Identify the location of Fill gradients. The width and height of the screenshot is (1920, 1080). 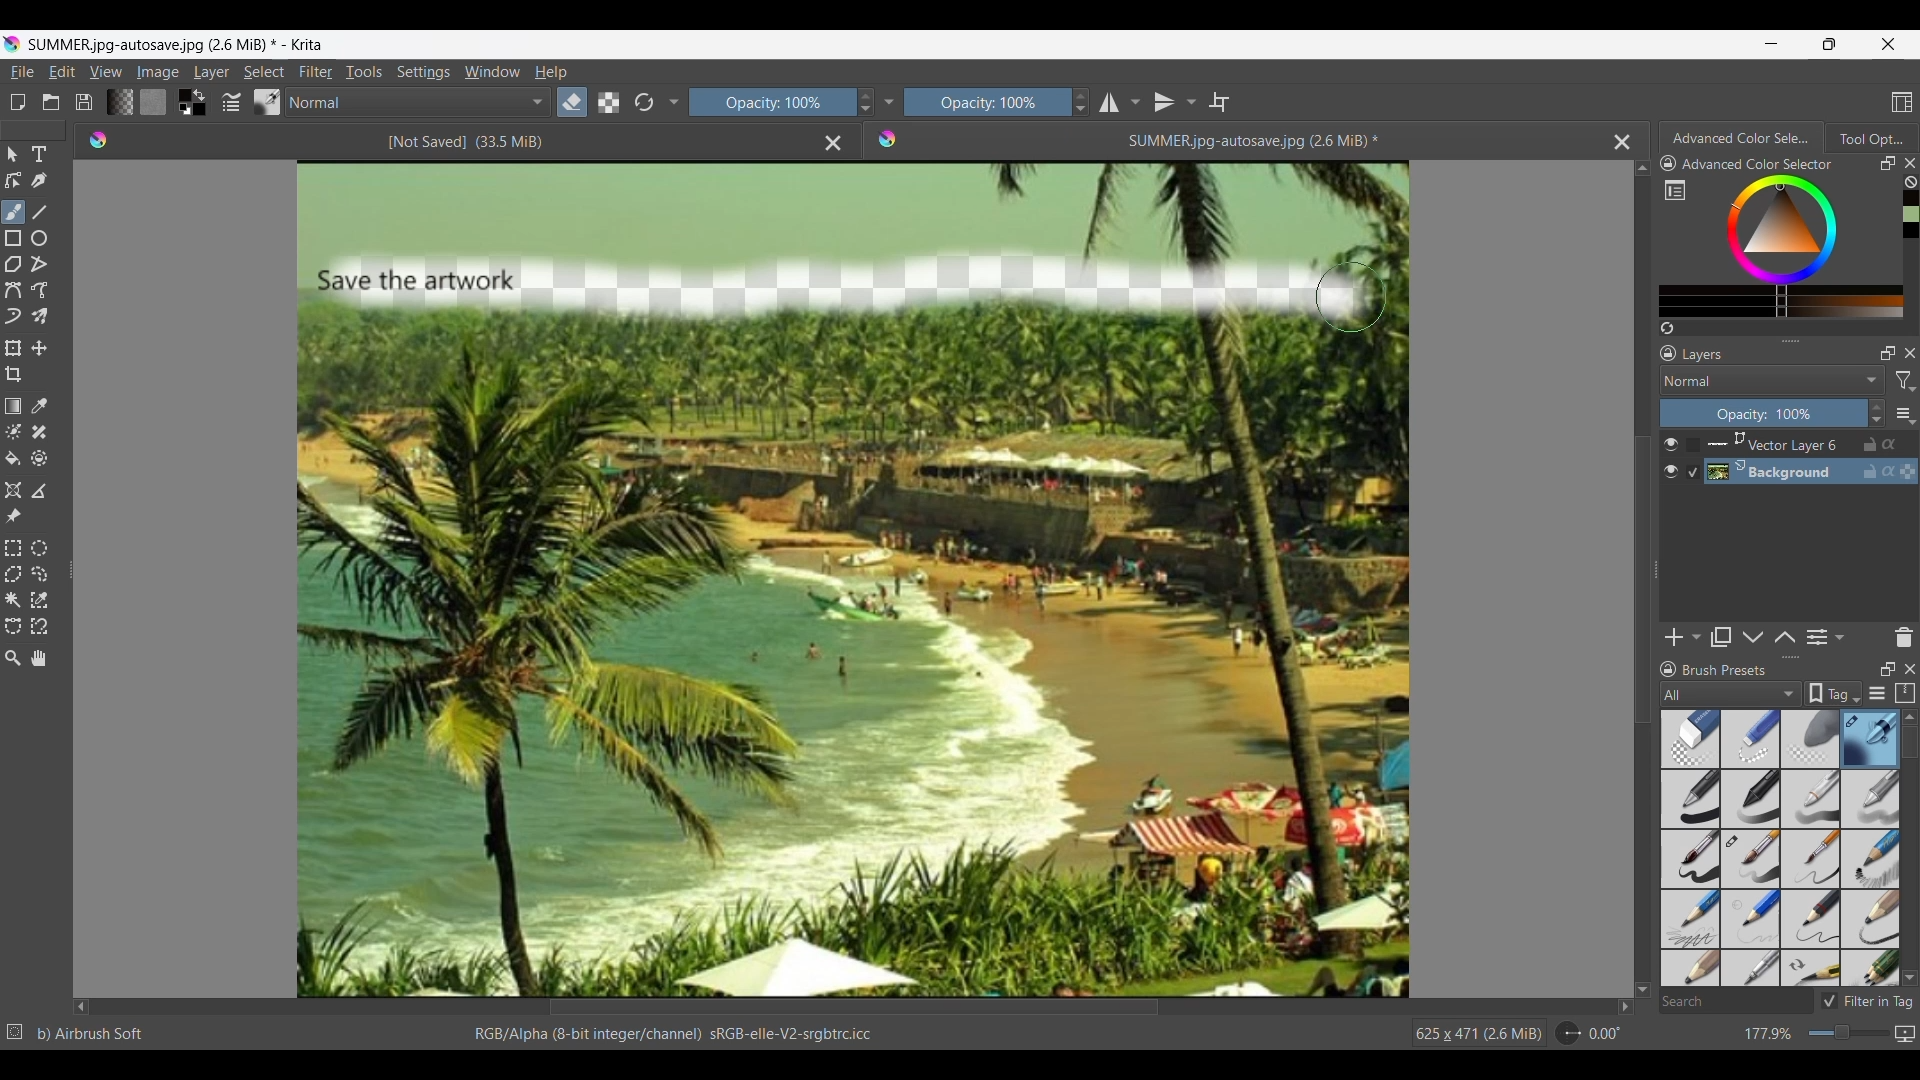
(120, 102).